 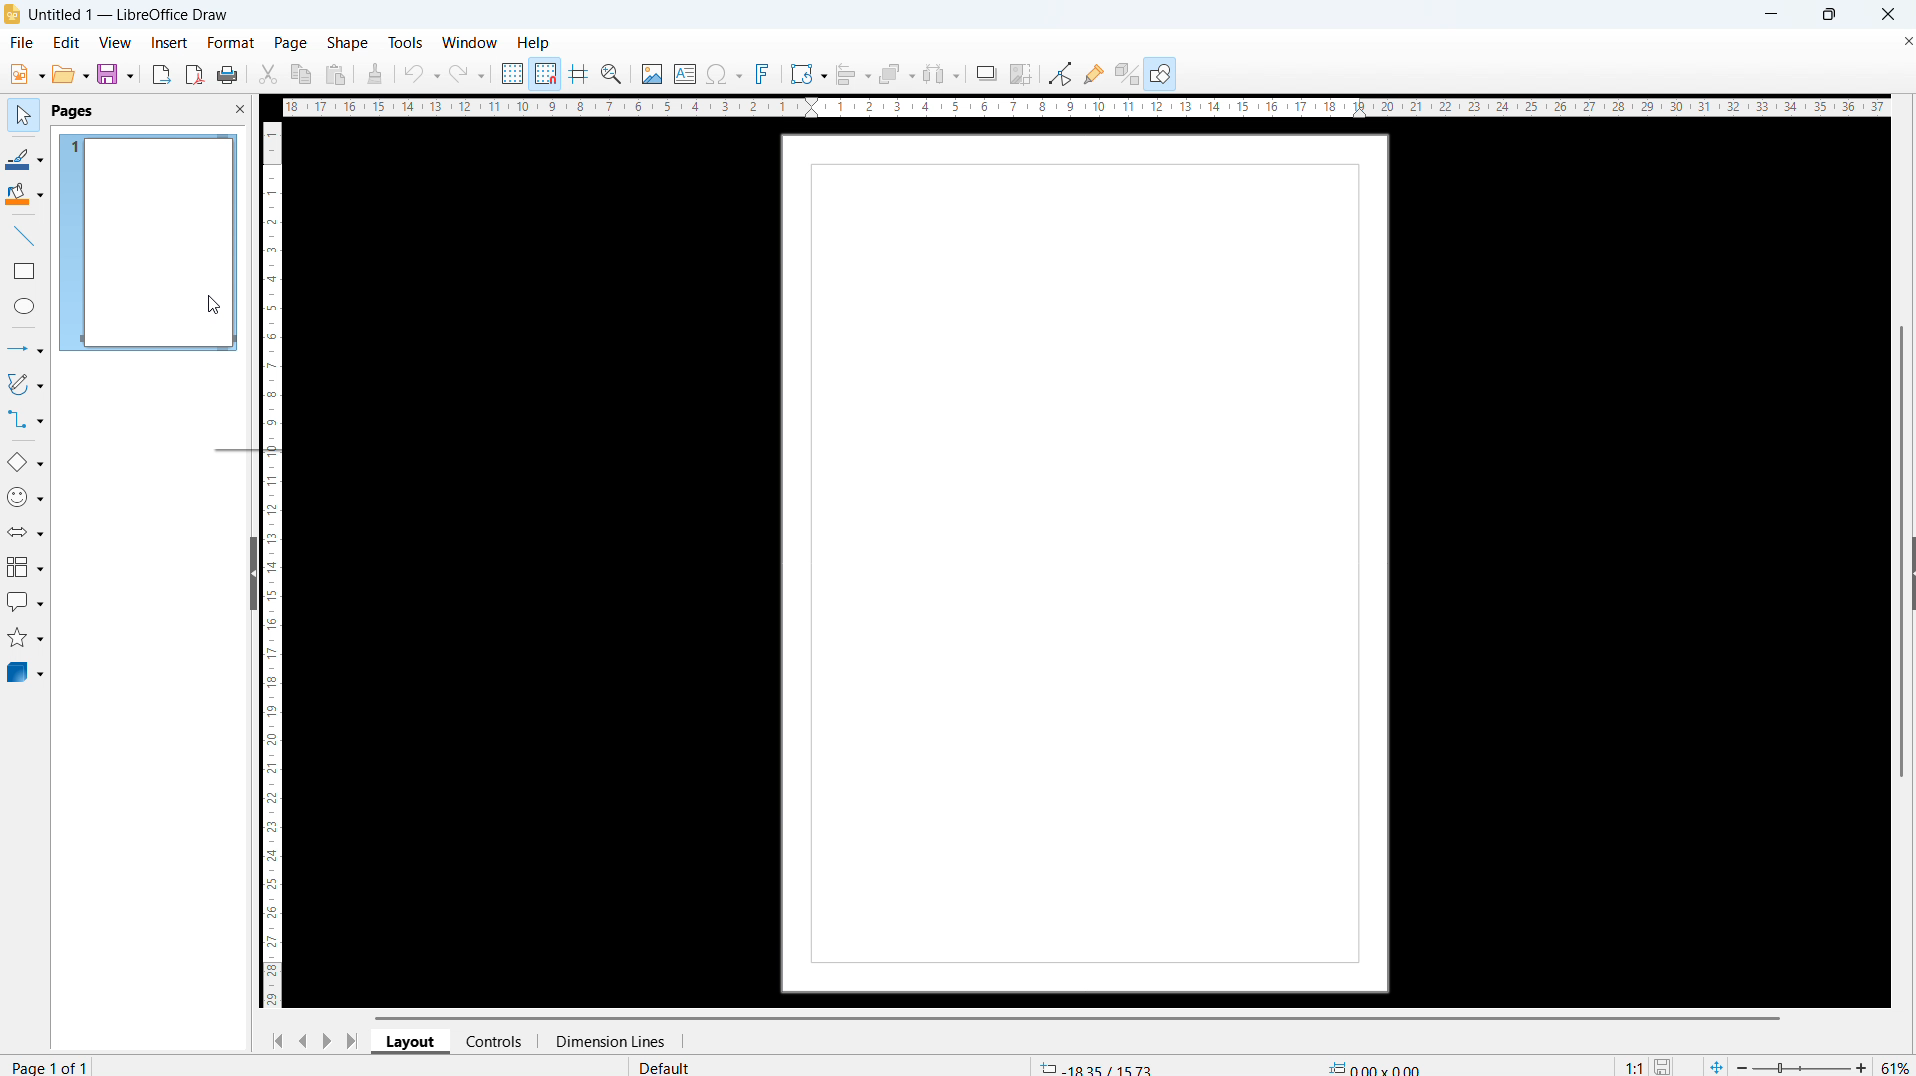 I want to click on minimize, so click(x=1773, y=15).